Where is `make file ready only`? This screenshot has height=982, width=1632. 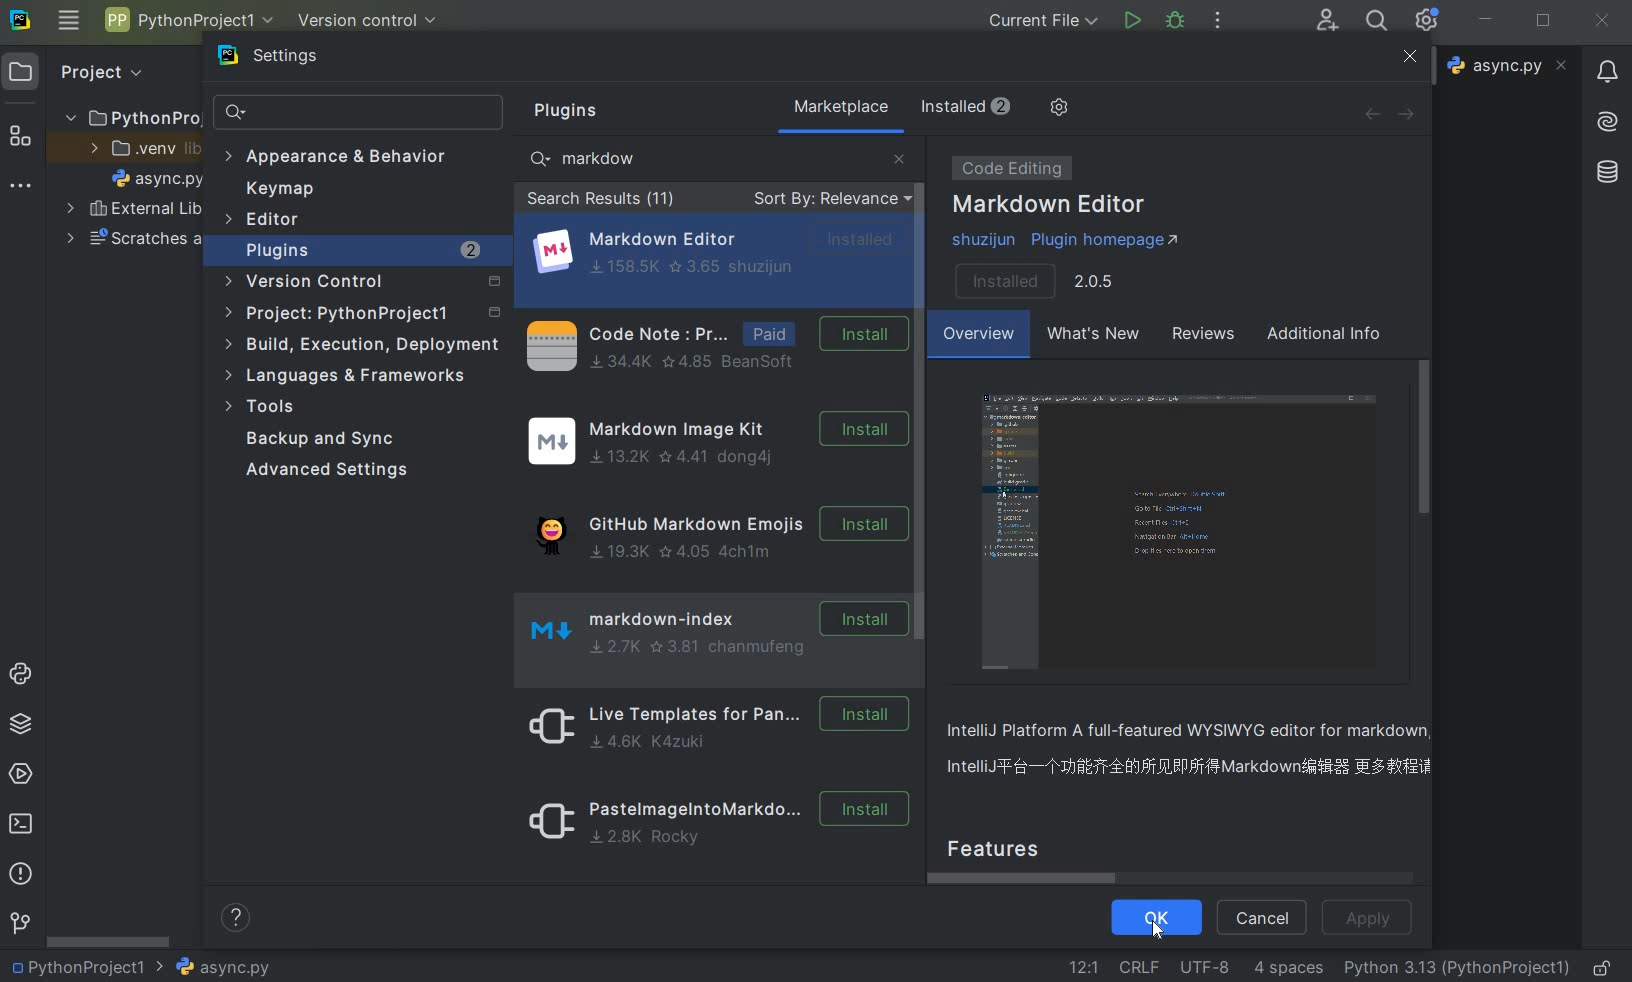 make file ready only is located at coordinates (1606, 968).